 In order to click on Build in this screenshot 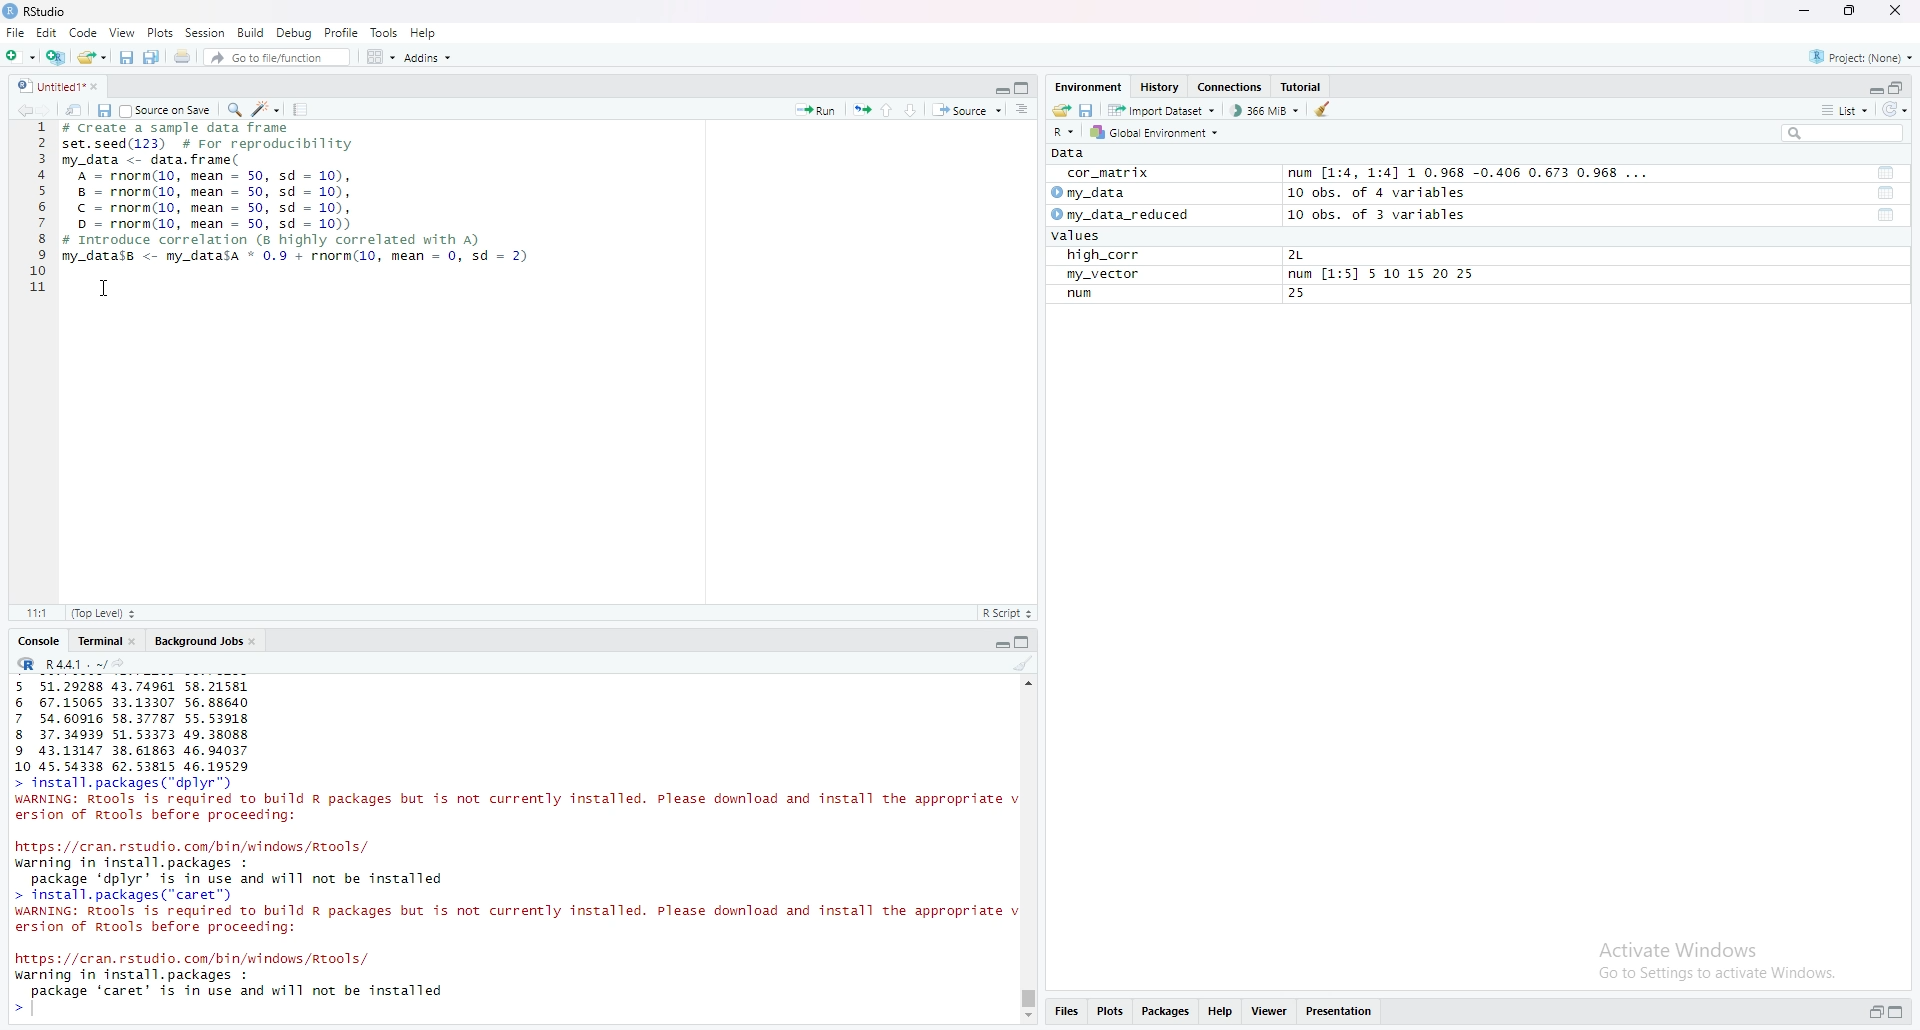, I will do `click(250, 33)`.